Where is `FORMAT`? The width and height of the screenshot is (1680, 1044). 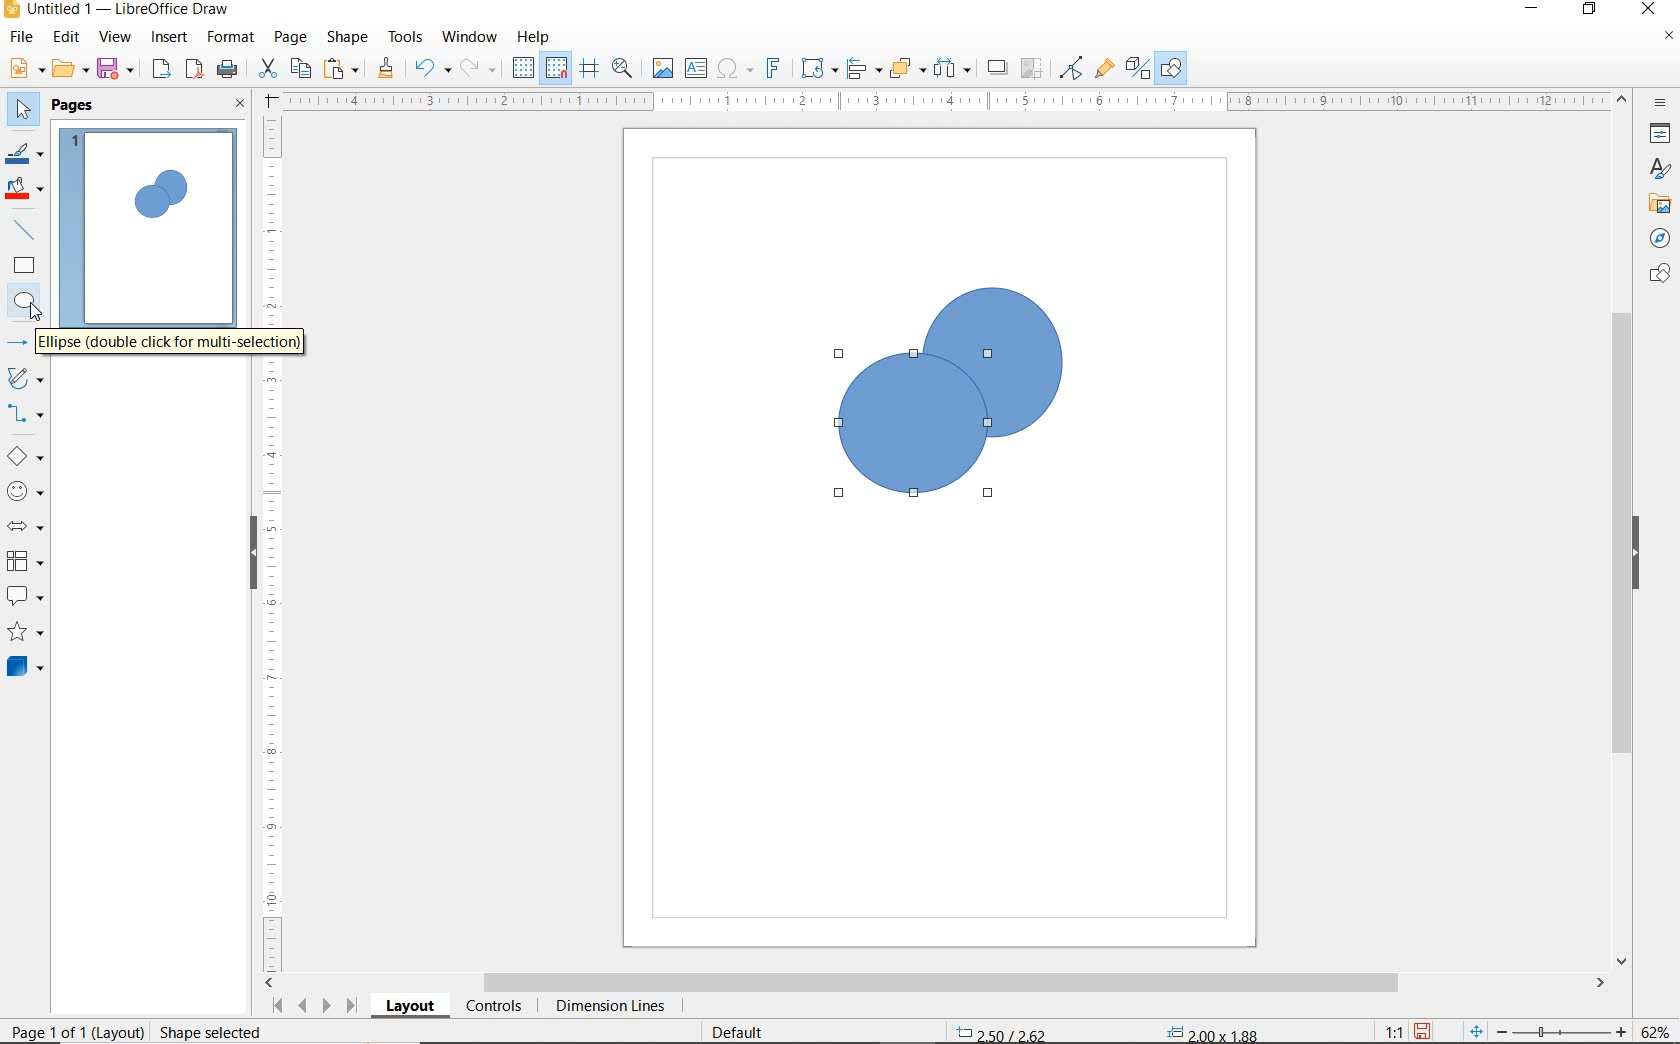 FORMAT is located at coordinates (232, 37).